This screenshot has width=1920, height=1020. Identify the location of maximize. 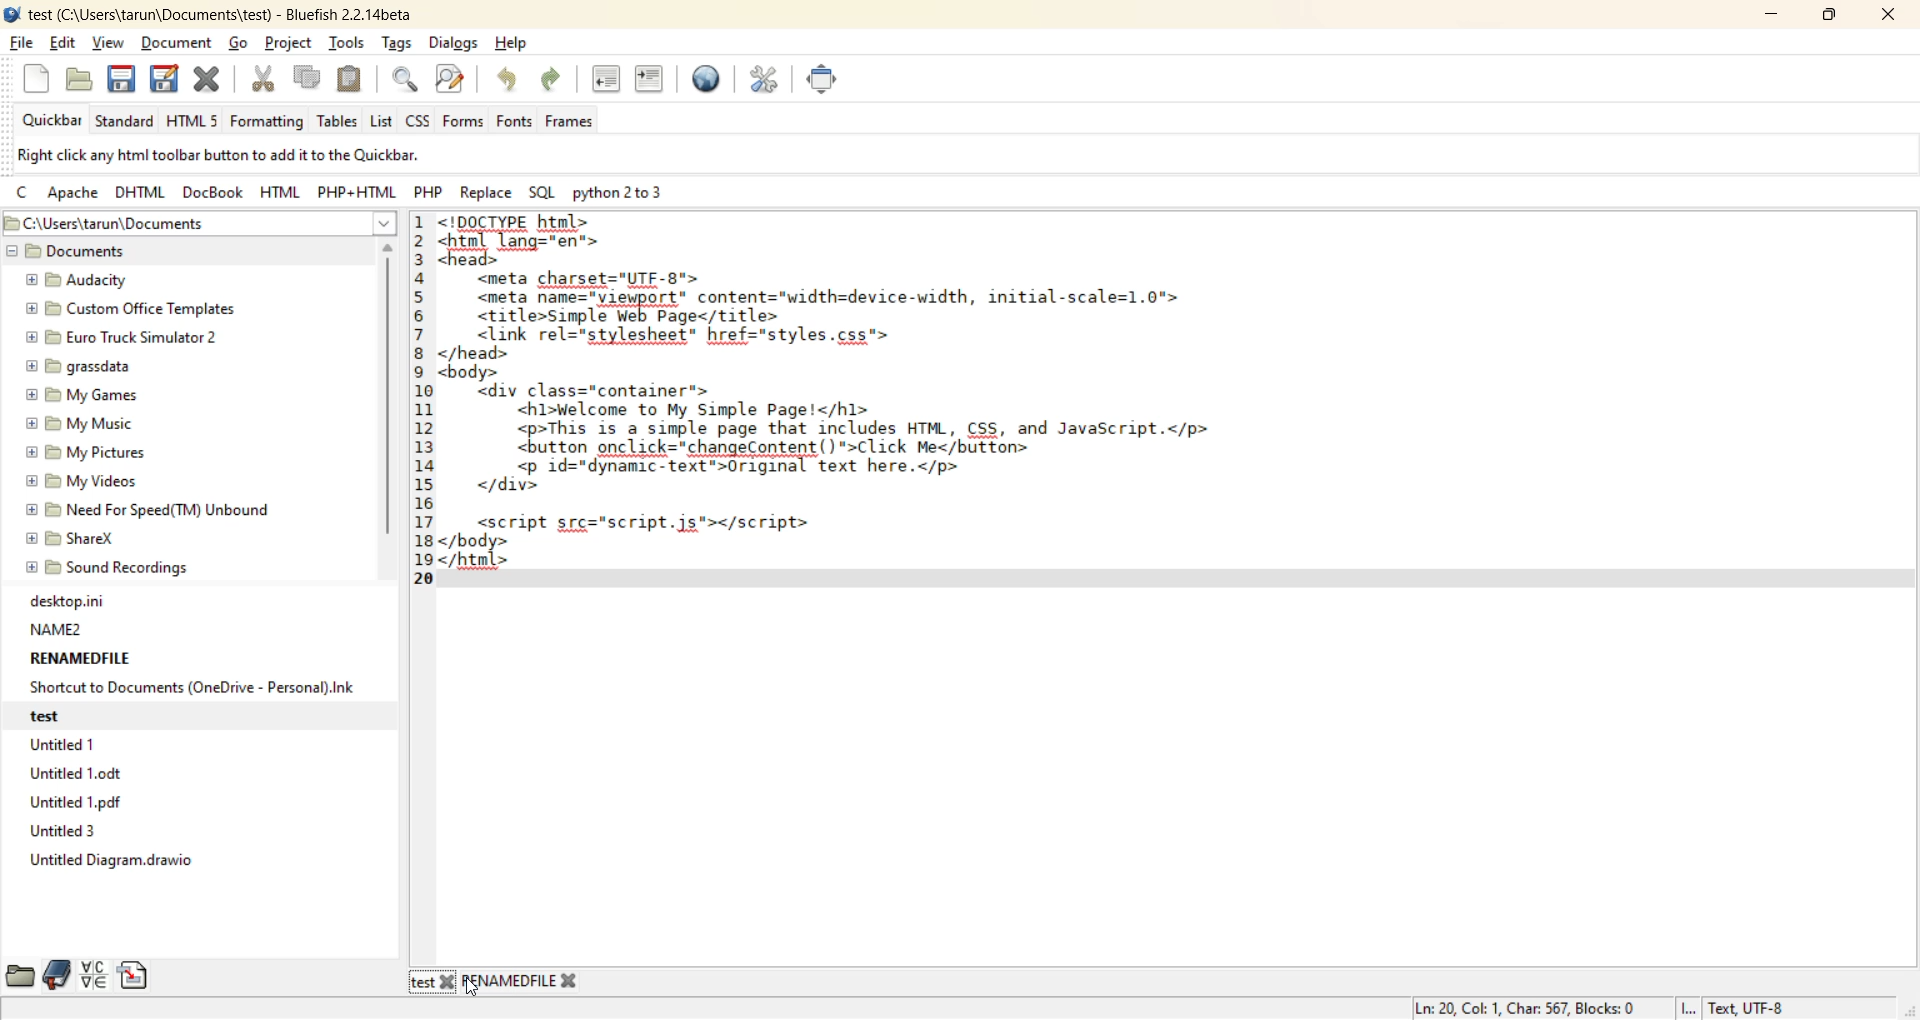
(1829, 17).